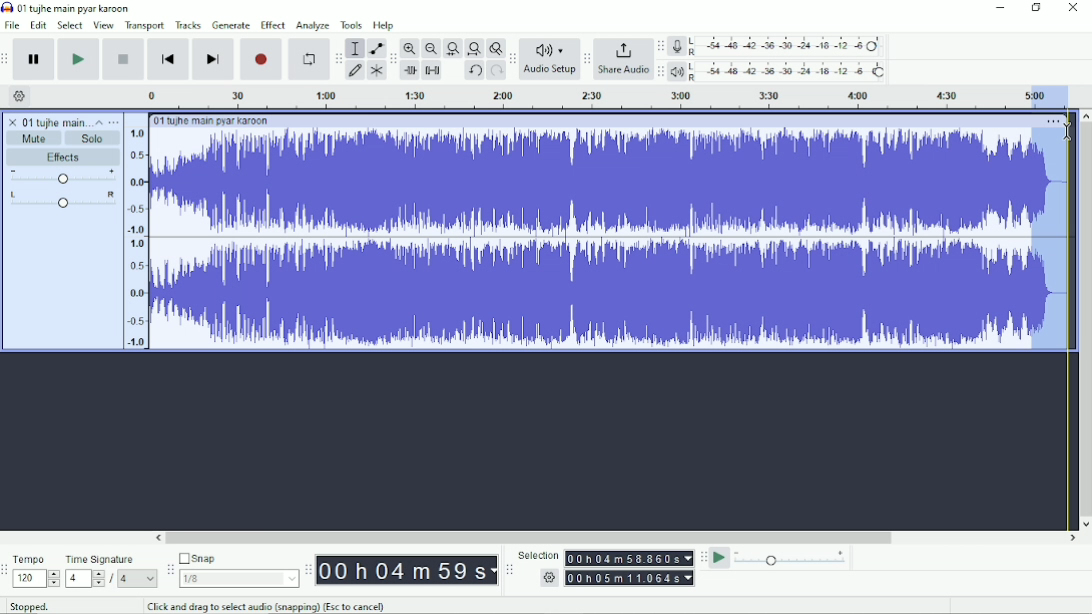 The height and width of the screenshot is (614, 1092). Describe the element at coordinates (93, 139) in the screenshot. I see `Solo` at that location.